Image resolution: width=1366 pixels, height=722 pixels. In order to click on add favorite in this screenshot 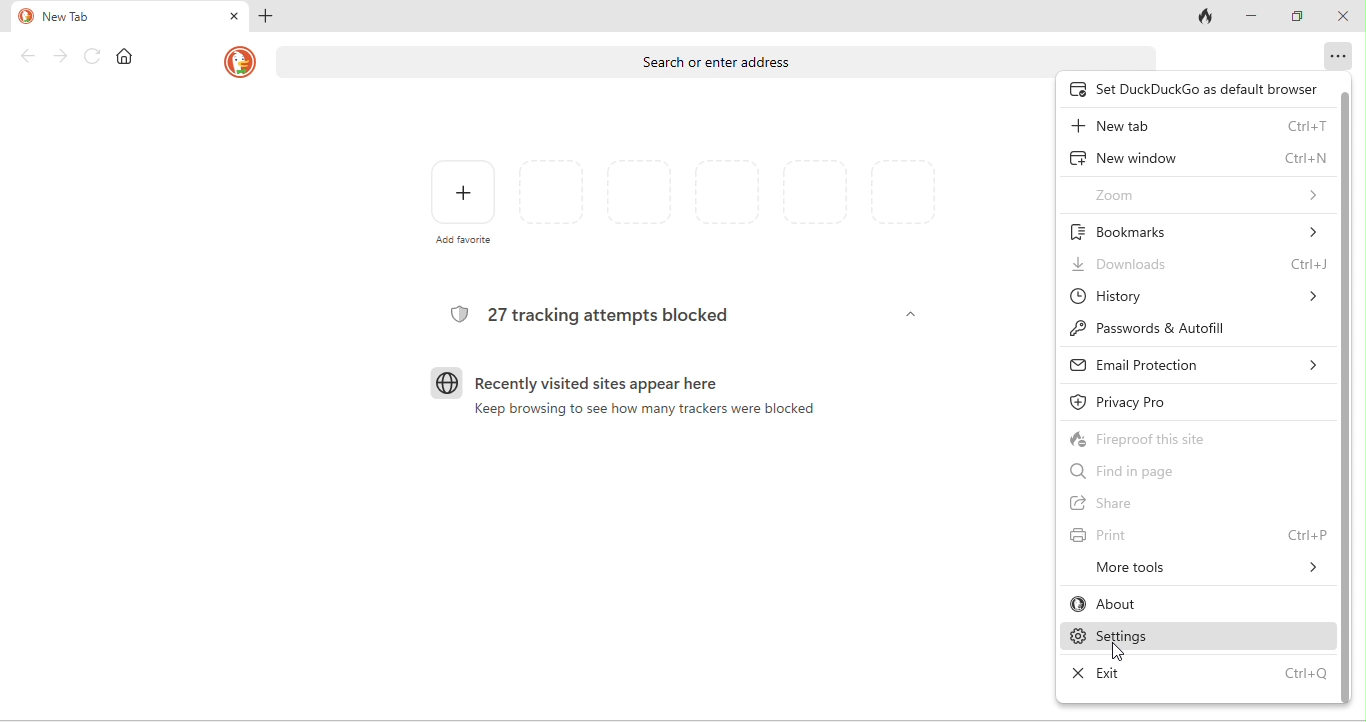, I will do `click(464, 202)`.